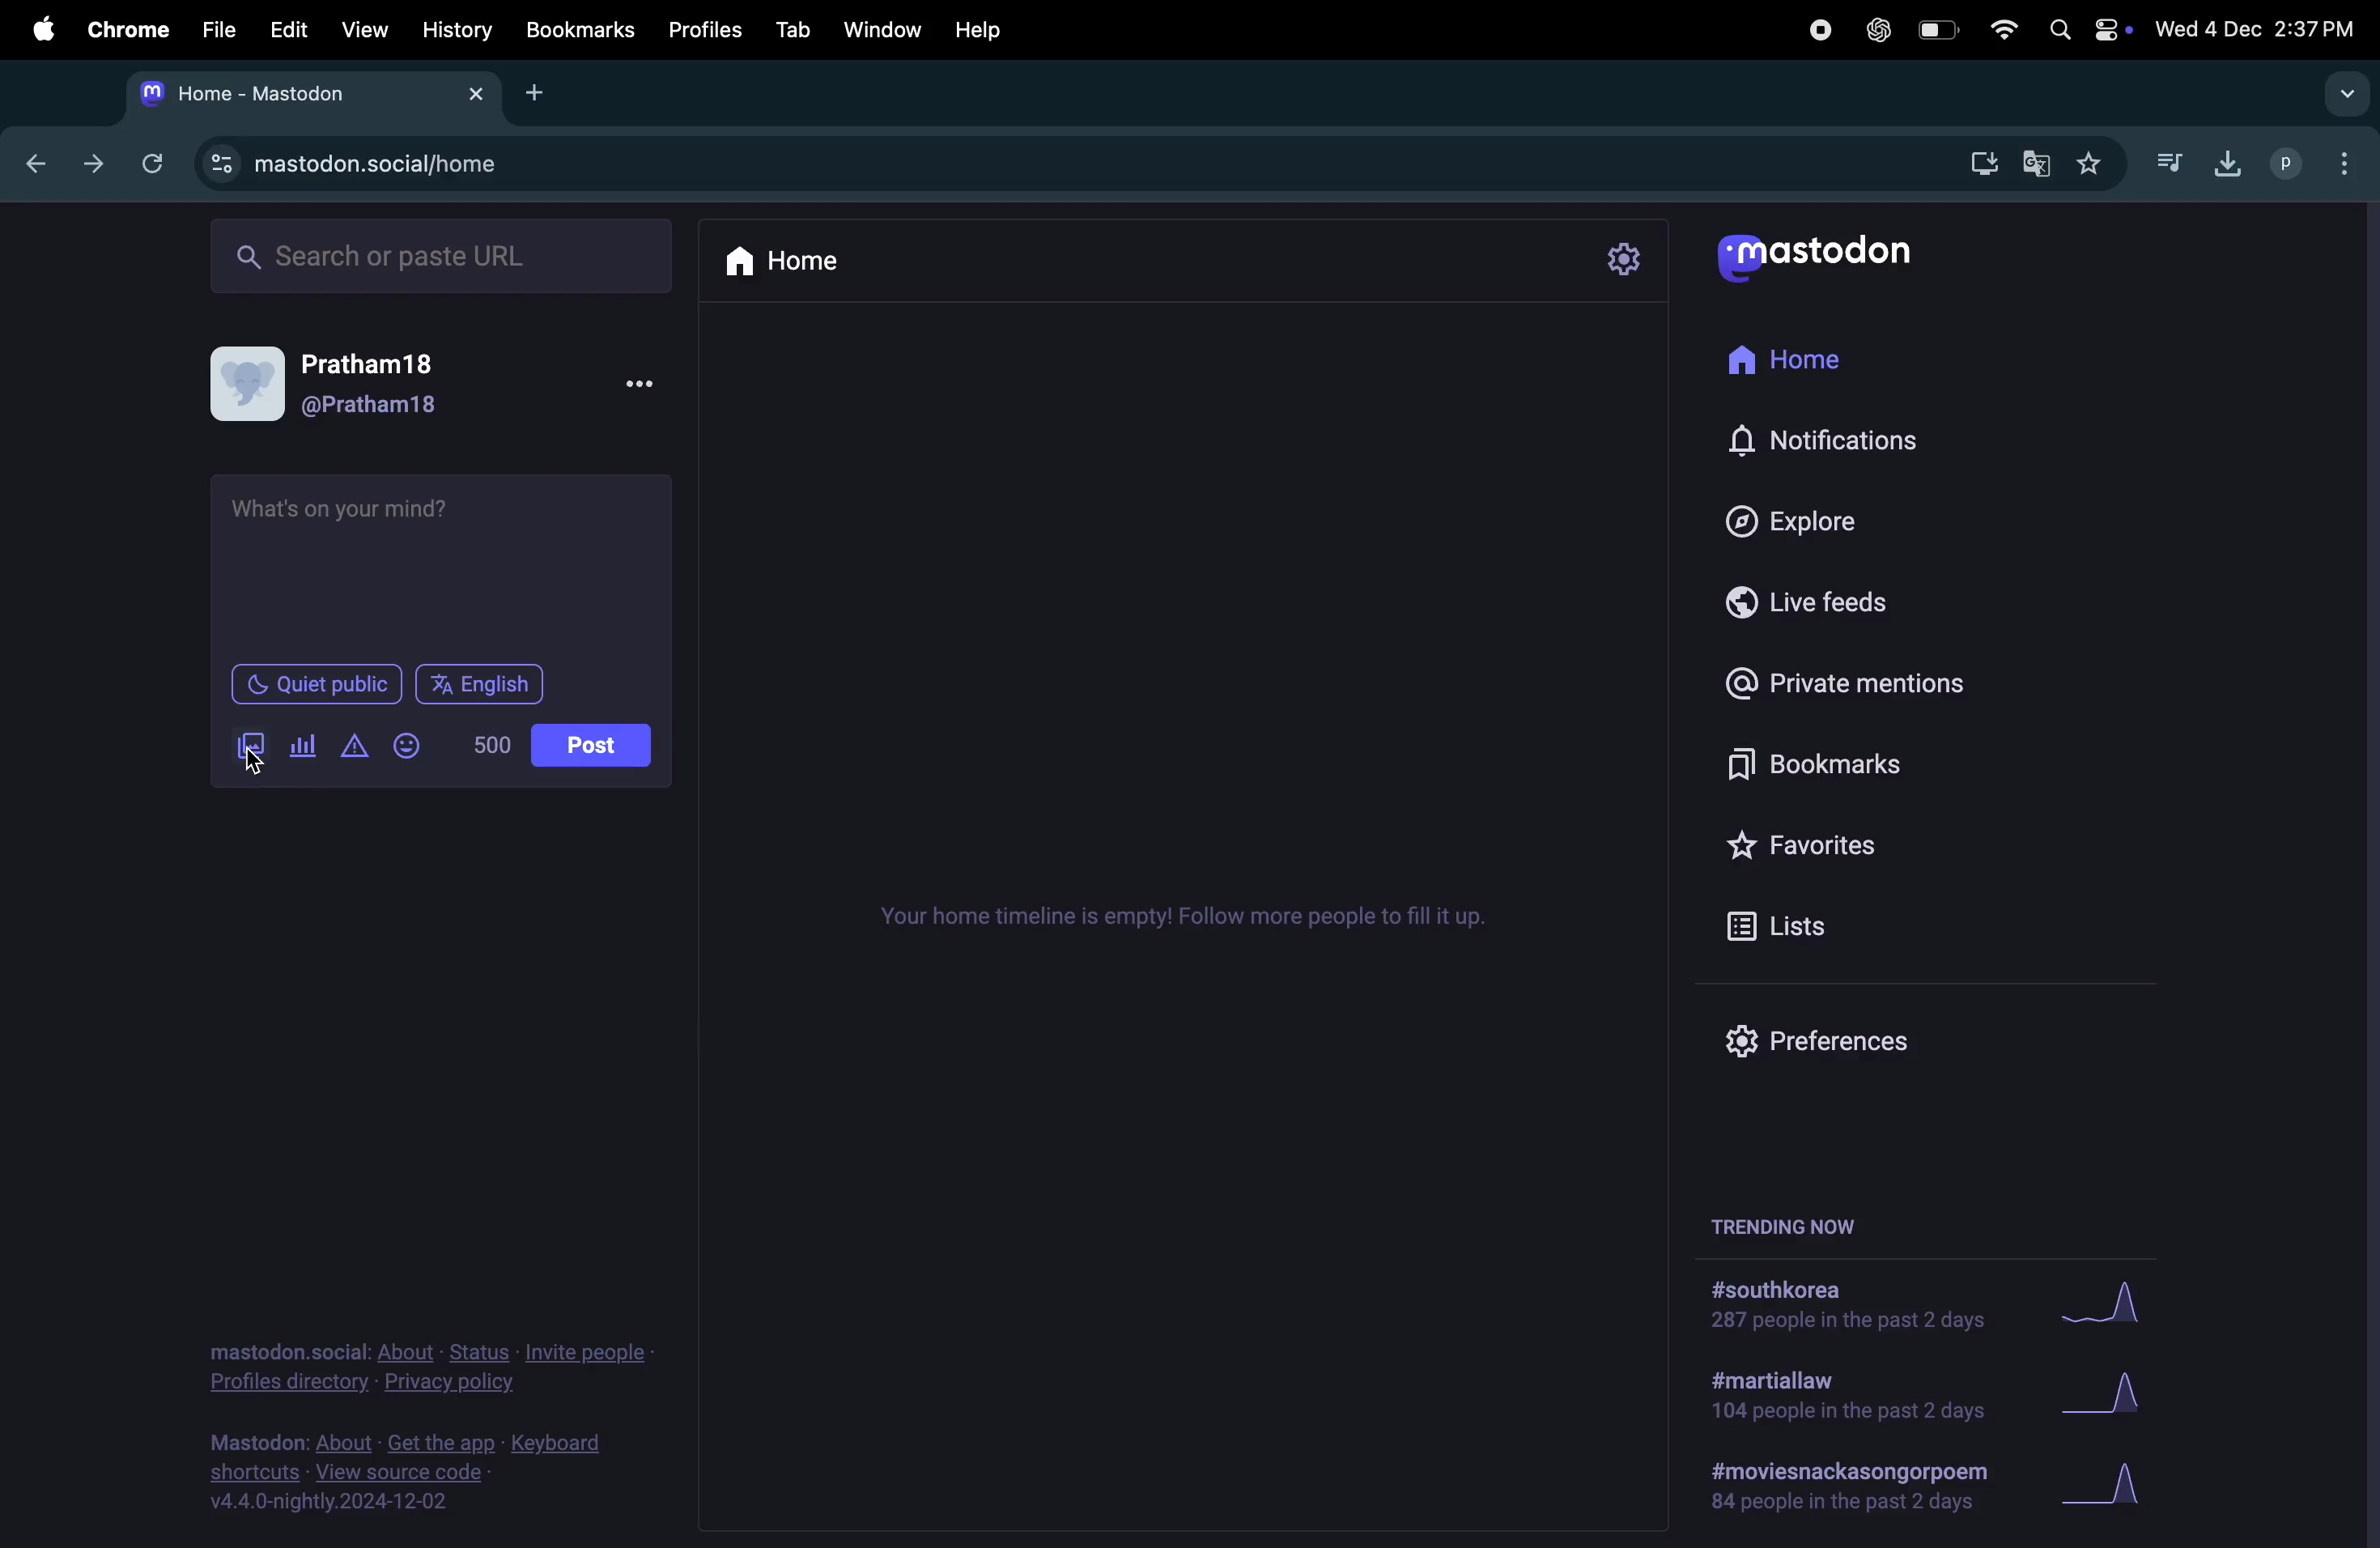 The height and width of the screenshot is (1548, 2380). What do you see at coordinates (283, 28) in the screenshot?
I see `Edit` at bounding box center [283, 28].